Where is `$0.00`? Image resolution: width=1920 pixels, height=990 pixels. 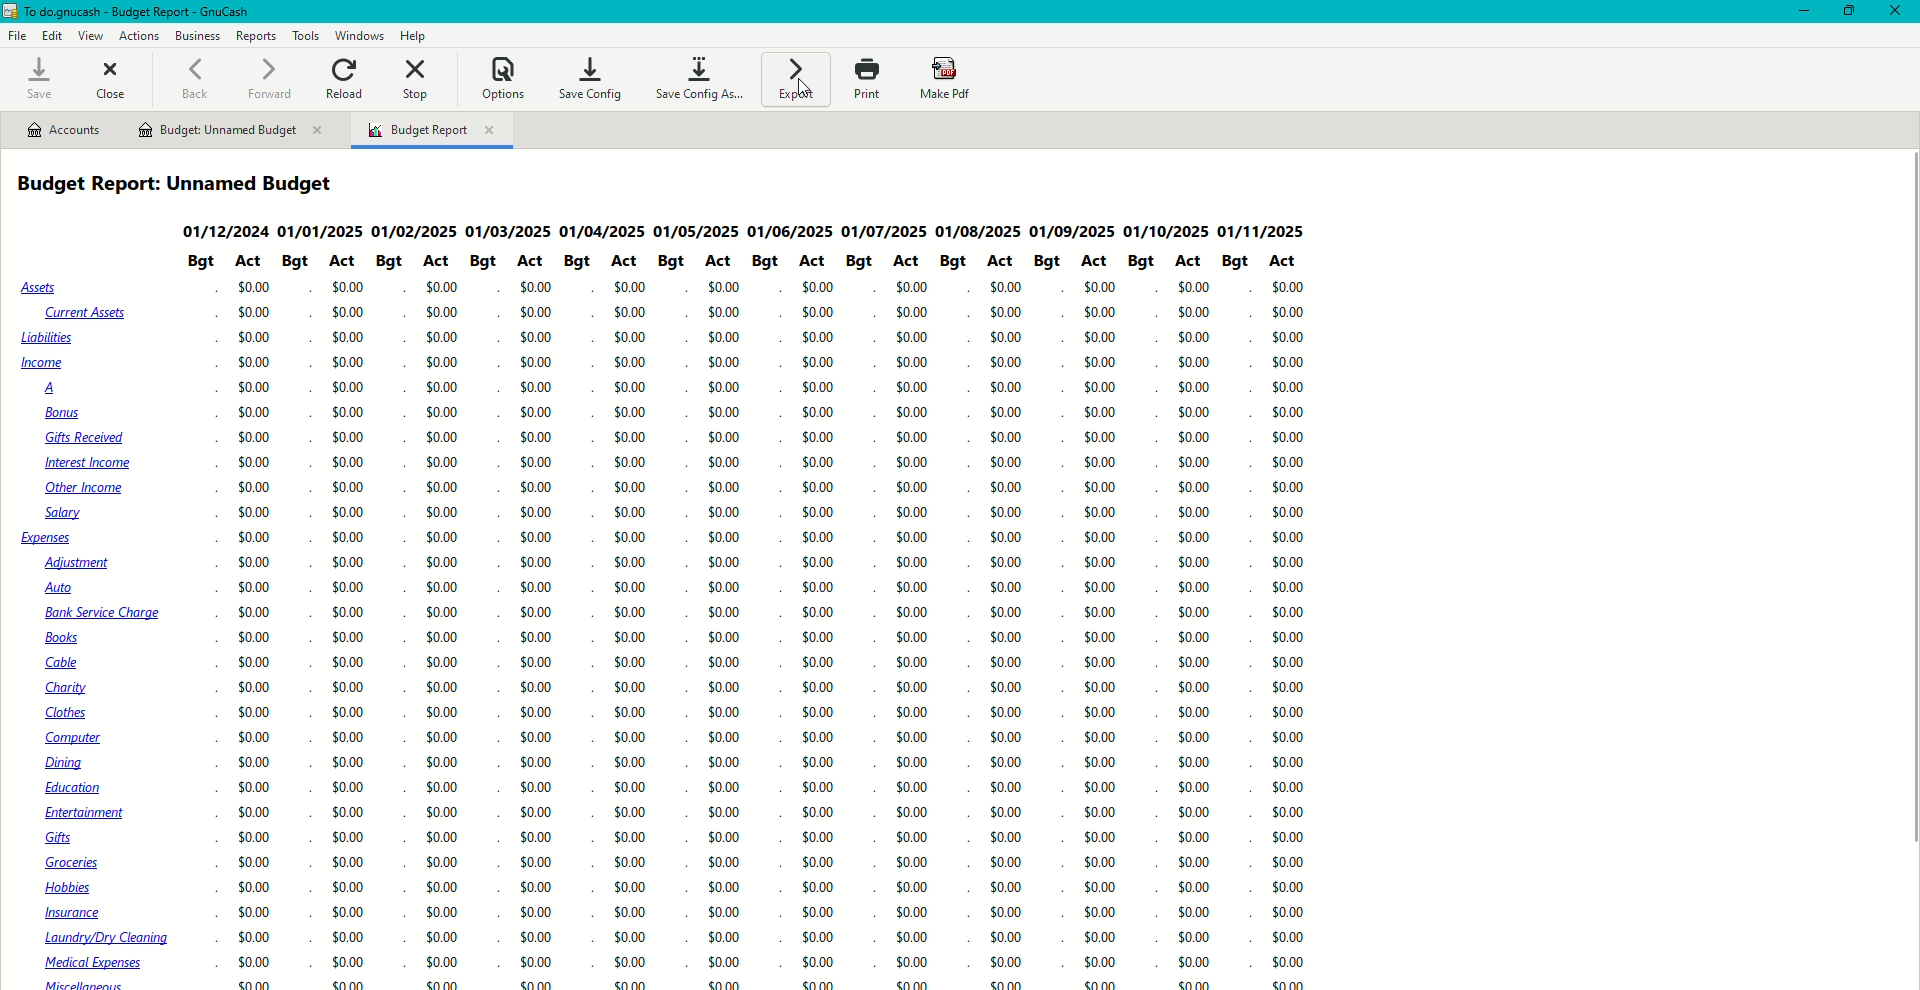
$0.00 is located at coordinates (636, 489).